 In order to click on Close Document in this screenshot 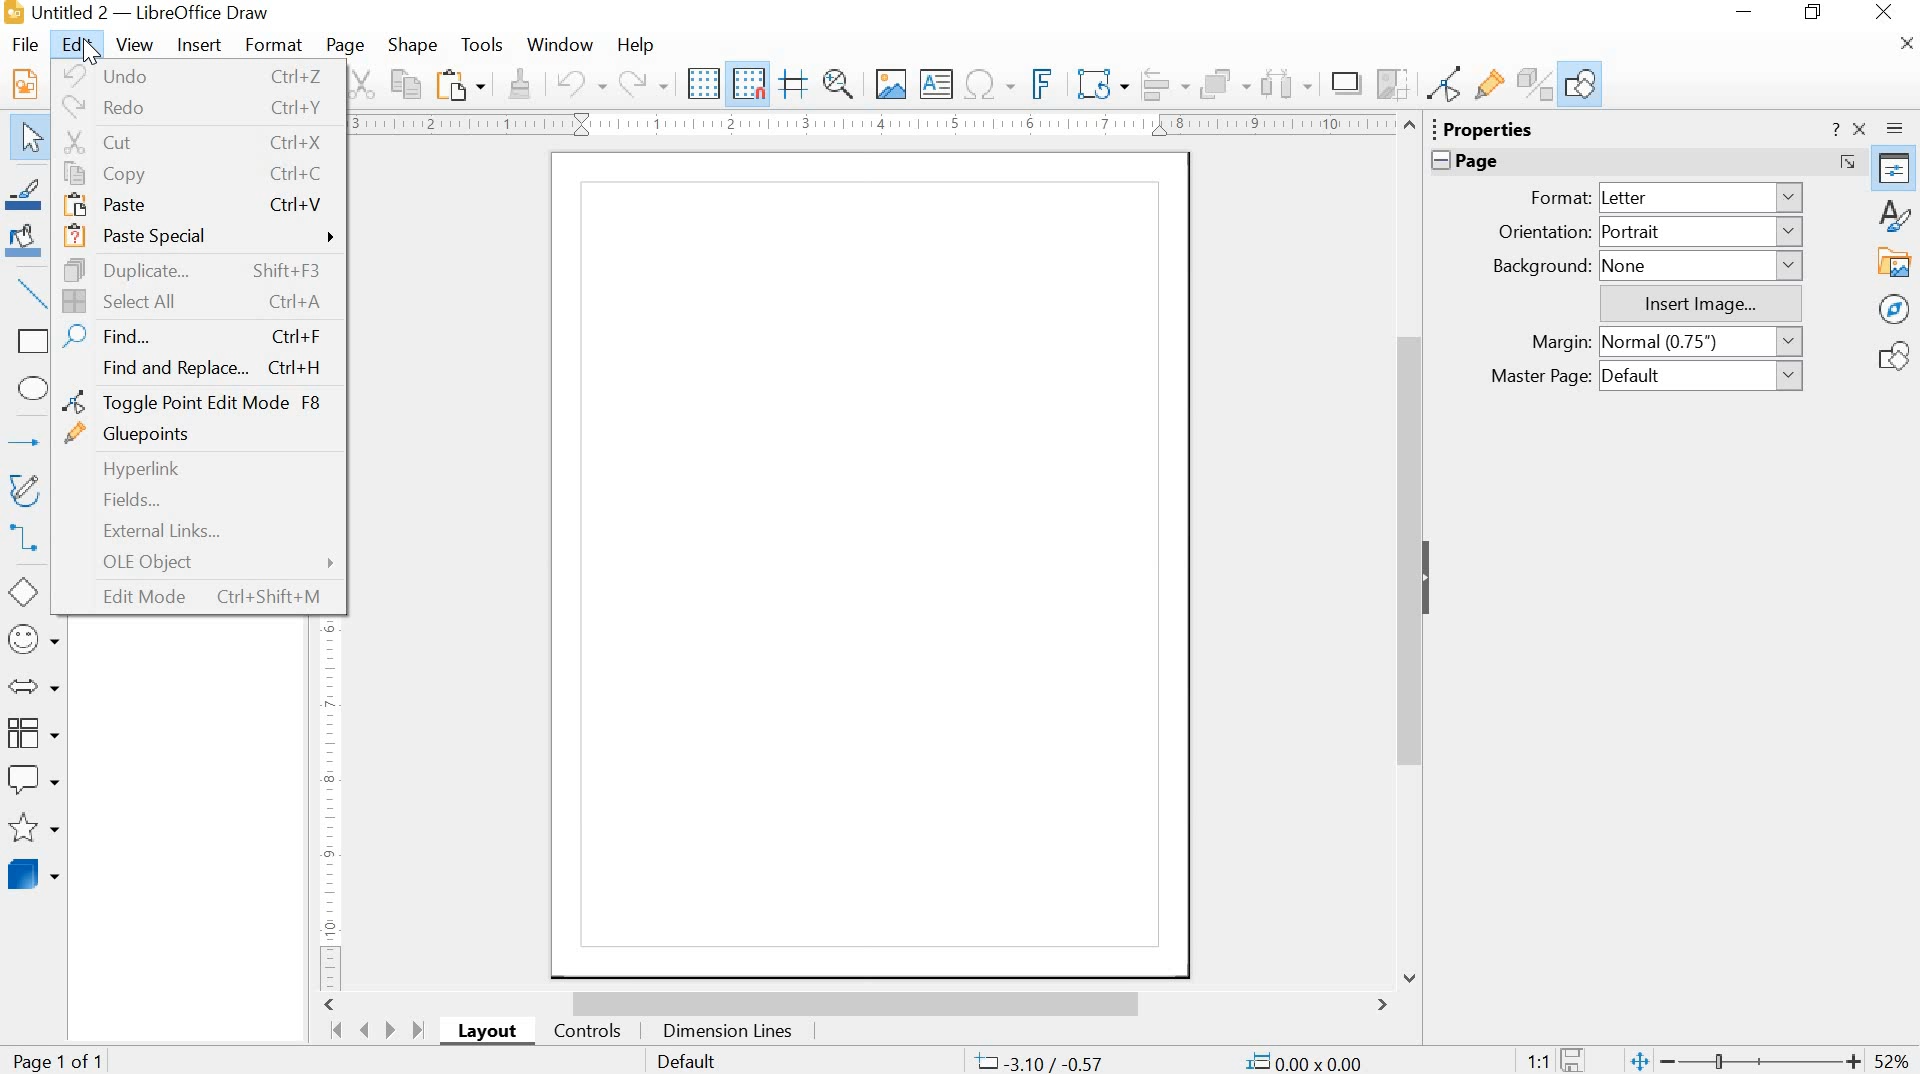, I will do `click(1907, 43)`.